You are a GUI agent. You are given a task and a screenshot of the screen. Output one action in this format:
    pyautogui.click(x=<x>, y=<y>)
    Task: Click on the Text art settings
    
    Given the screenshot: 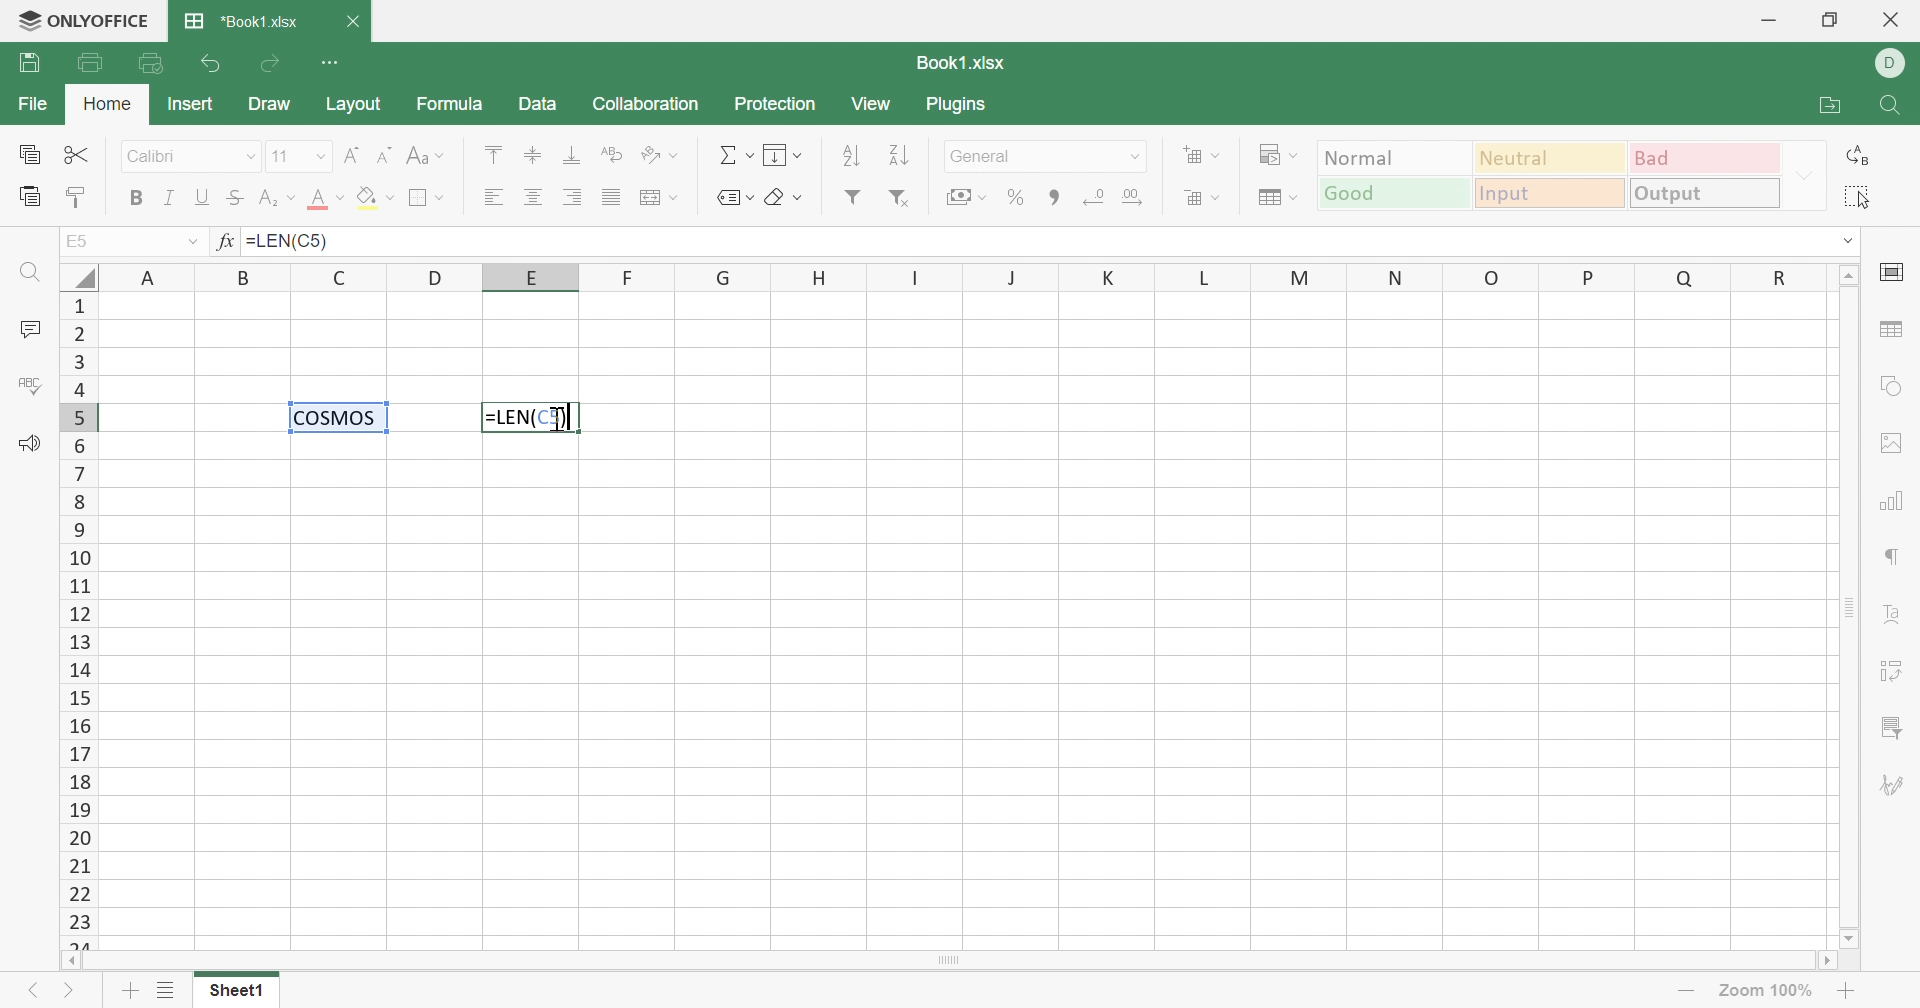 What is the action you would take?
    pyautogui.click(x=1889, y=613)
    